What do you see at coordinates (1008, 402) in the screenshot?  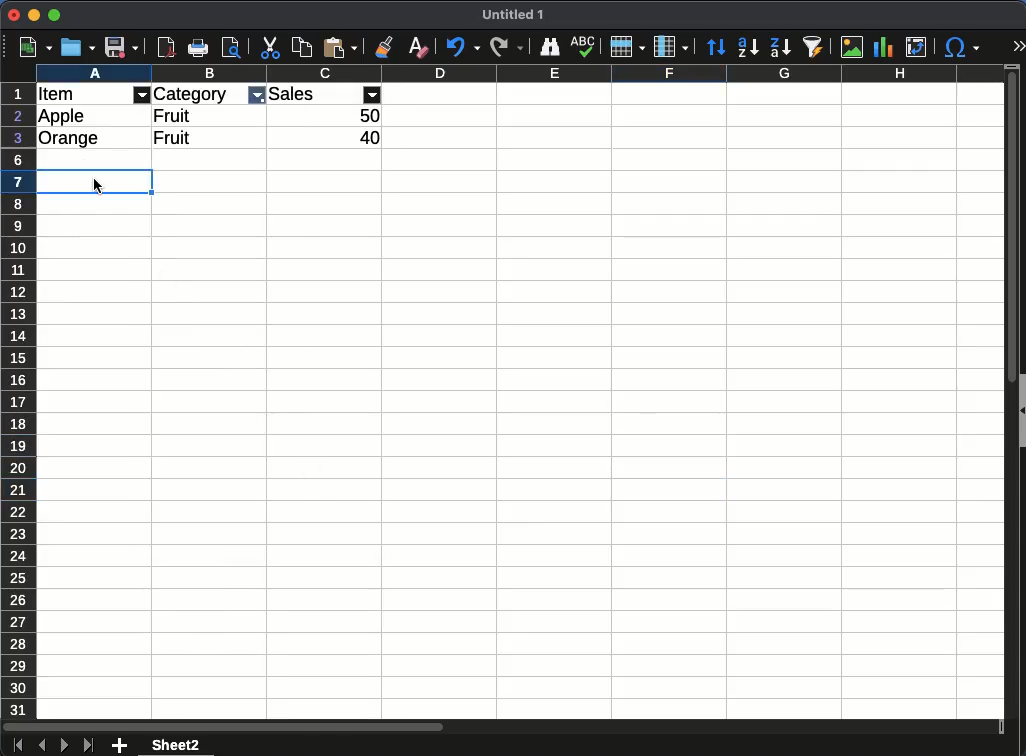 I see `scroll` at bounding box center [1008, 402].